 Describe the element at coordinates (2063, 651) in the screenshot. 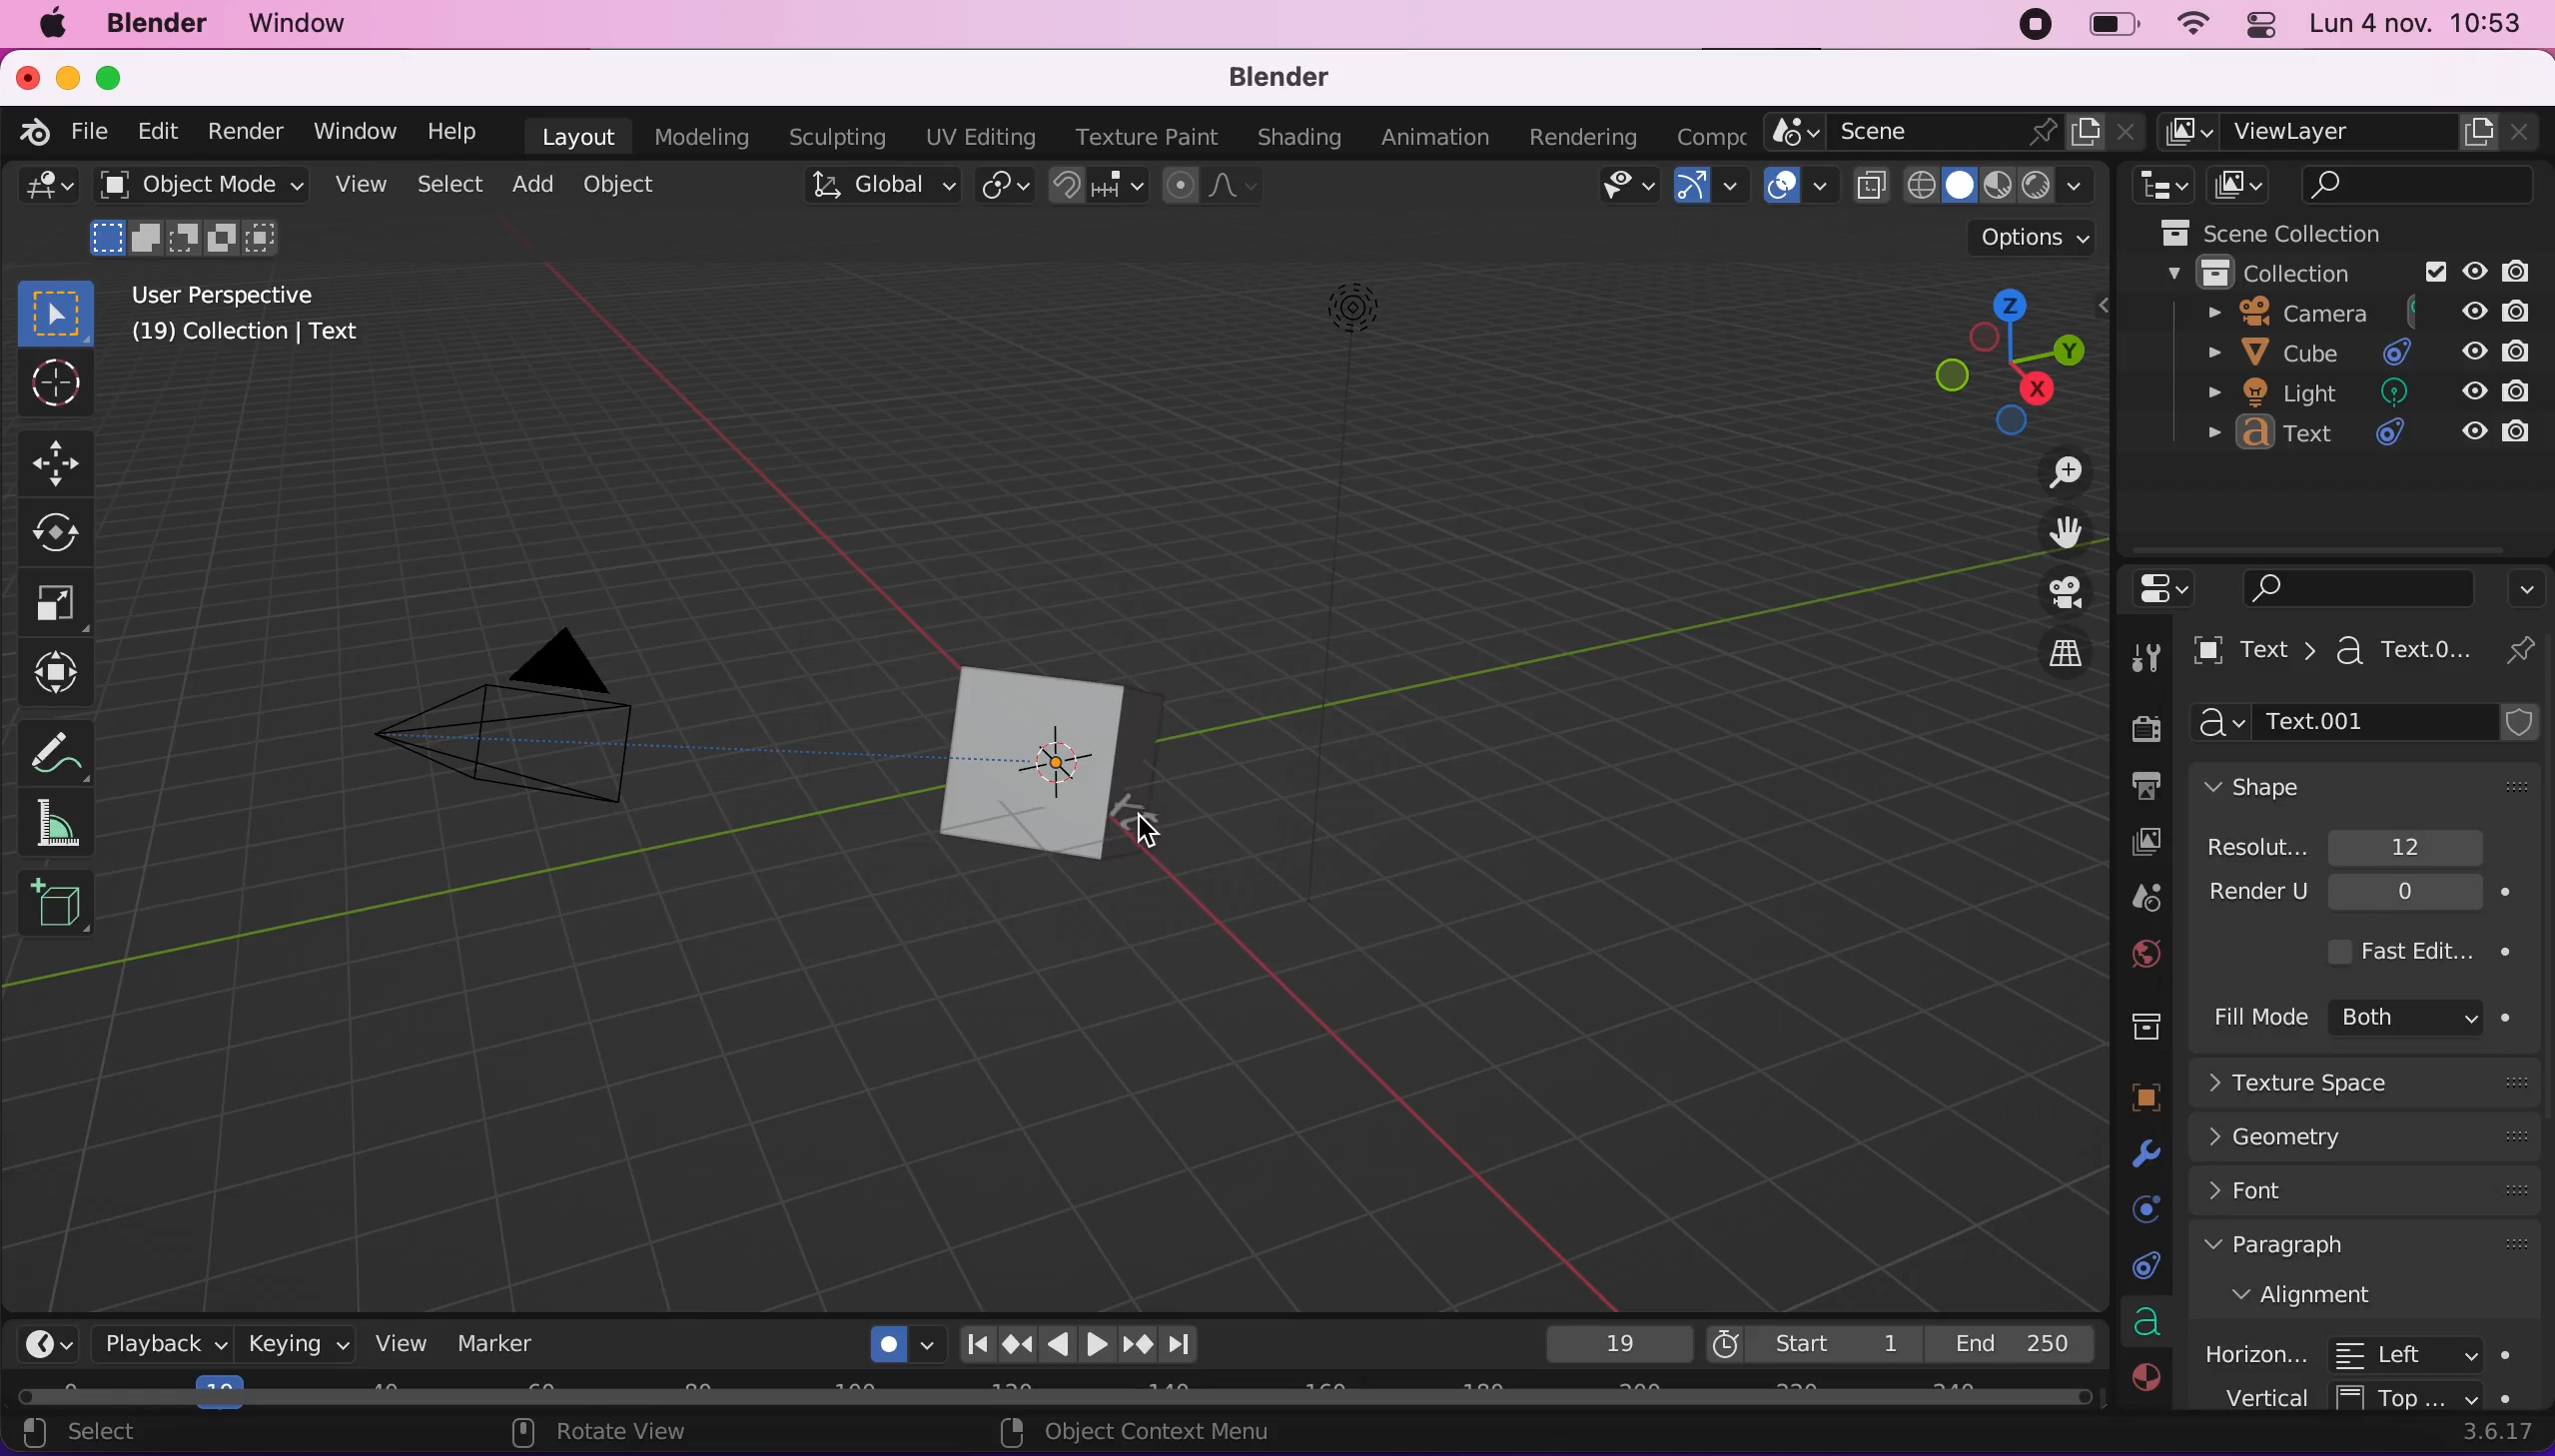

I see `switch the current view` at that location.